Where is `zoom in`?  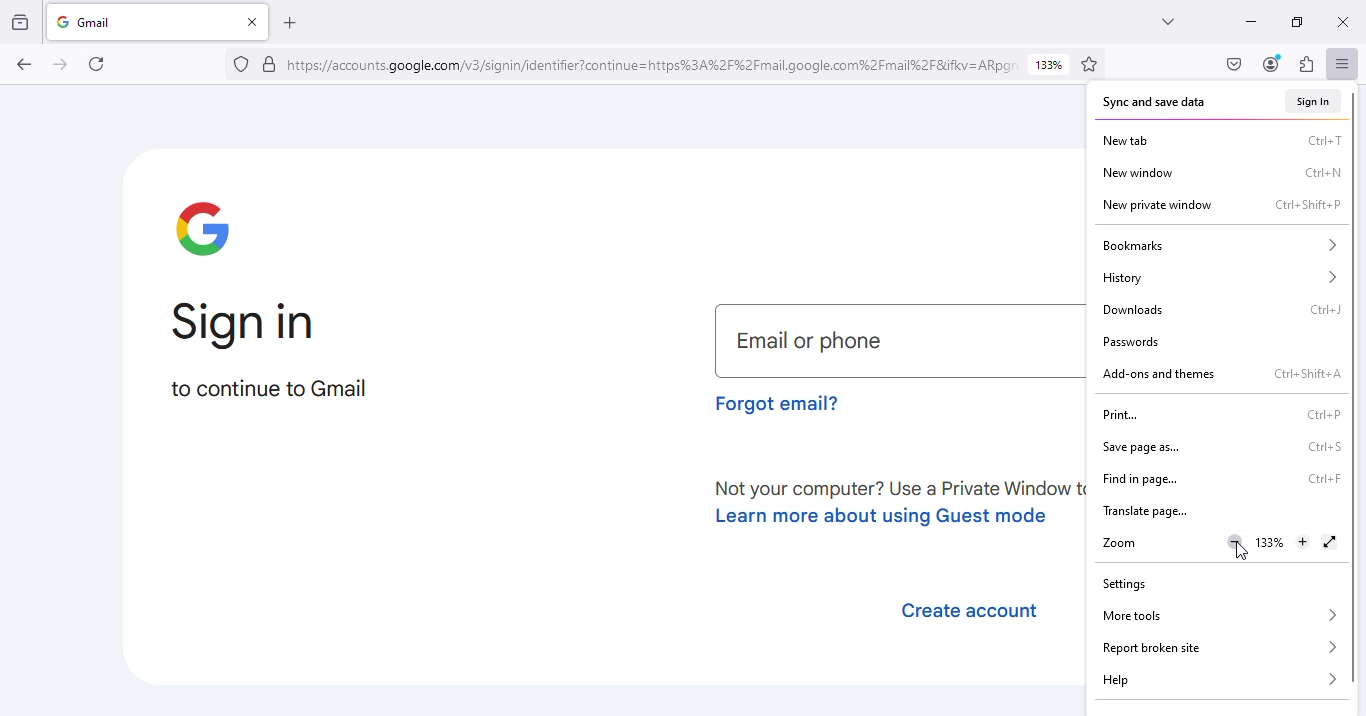
zoom in is located at coordinates (1304, 541).